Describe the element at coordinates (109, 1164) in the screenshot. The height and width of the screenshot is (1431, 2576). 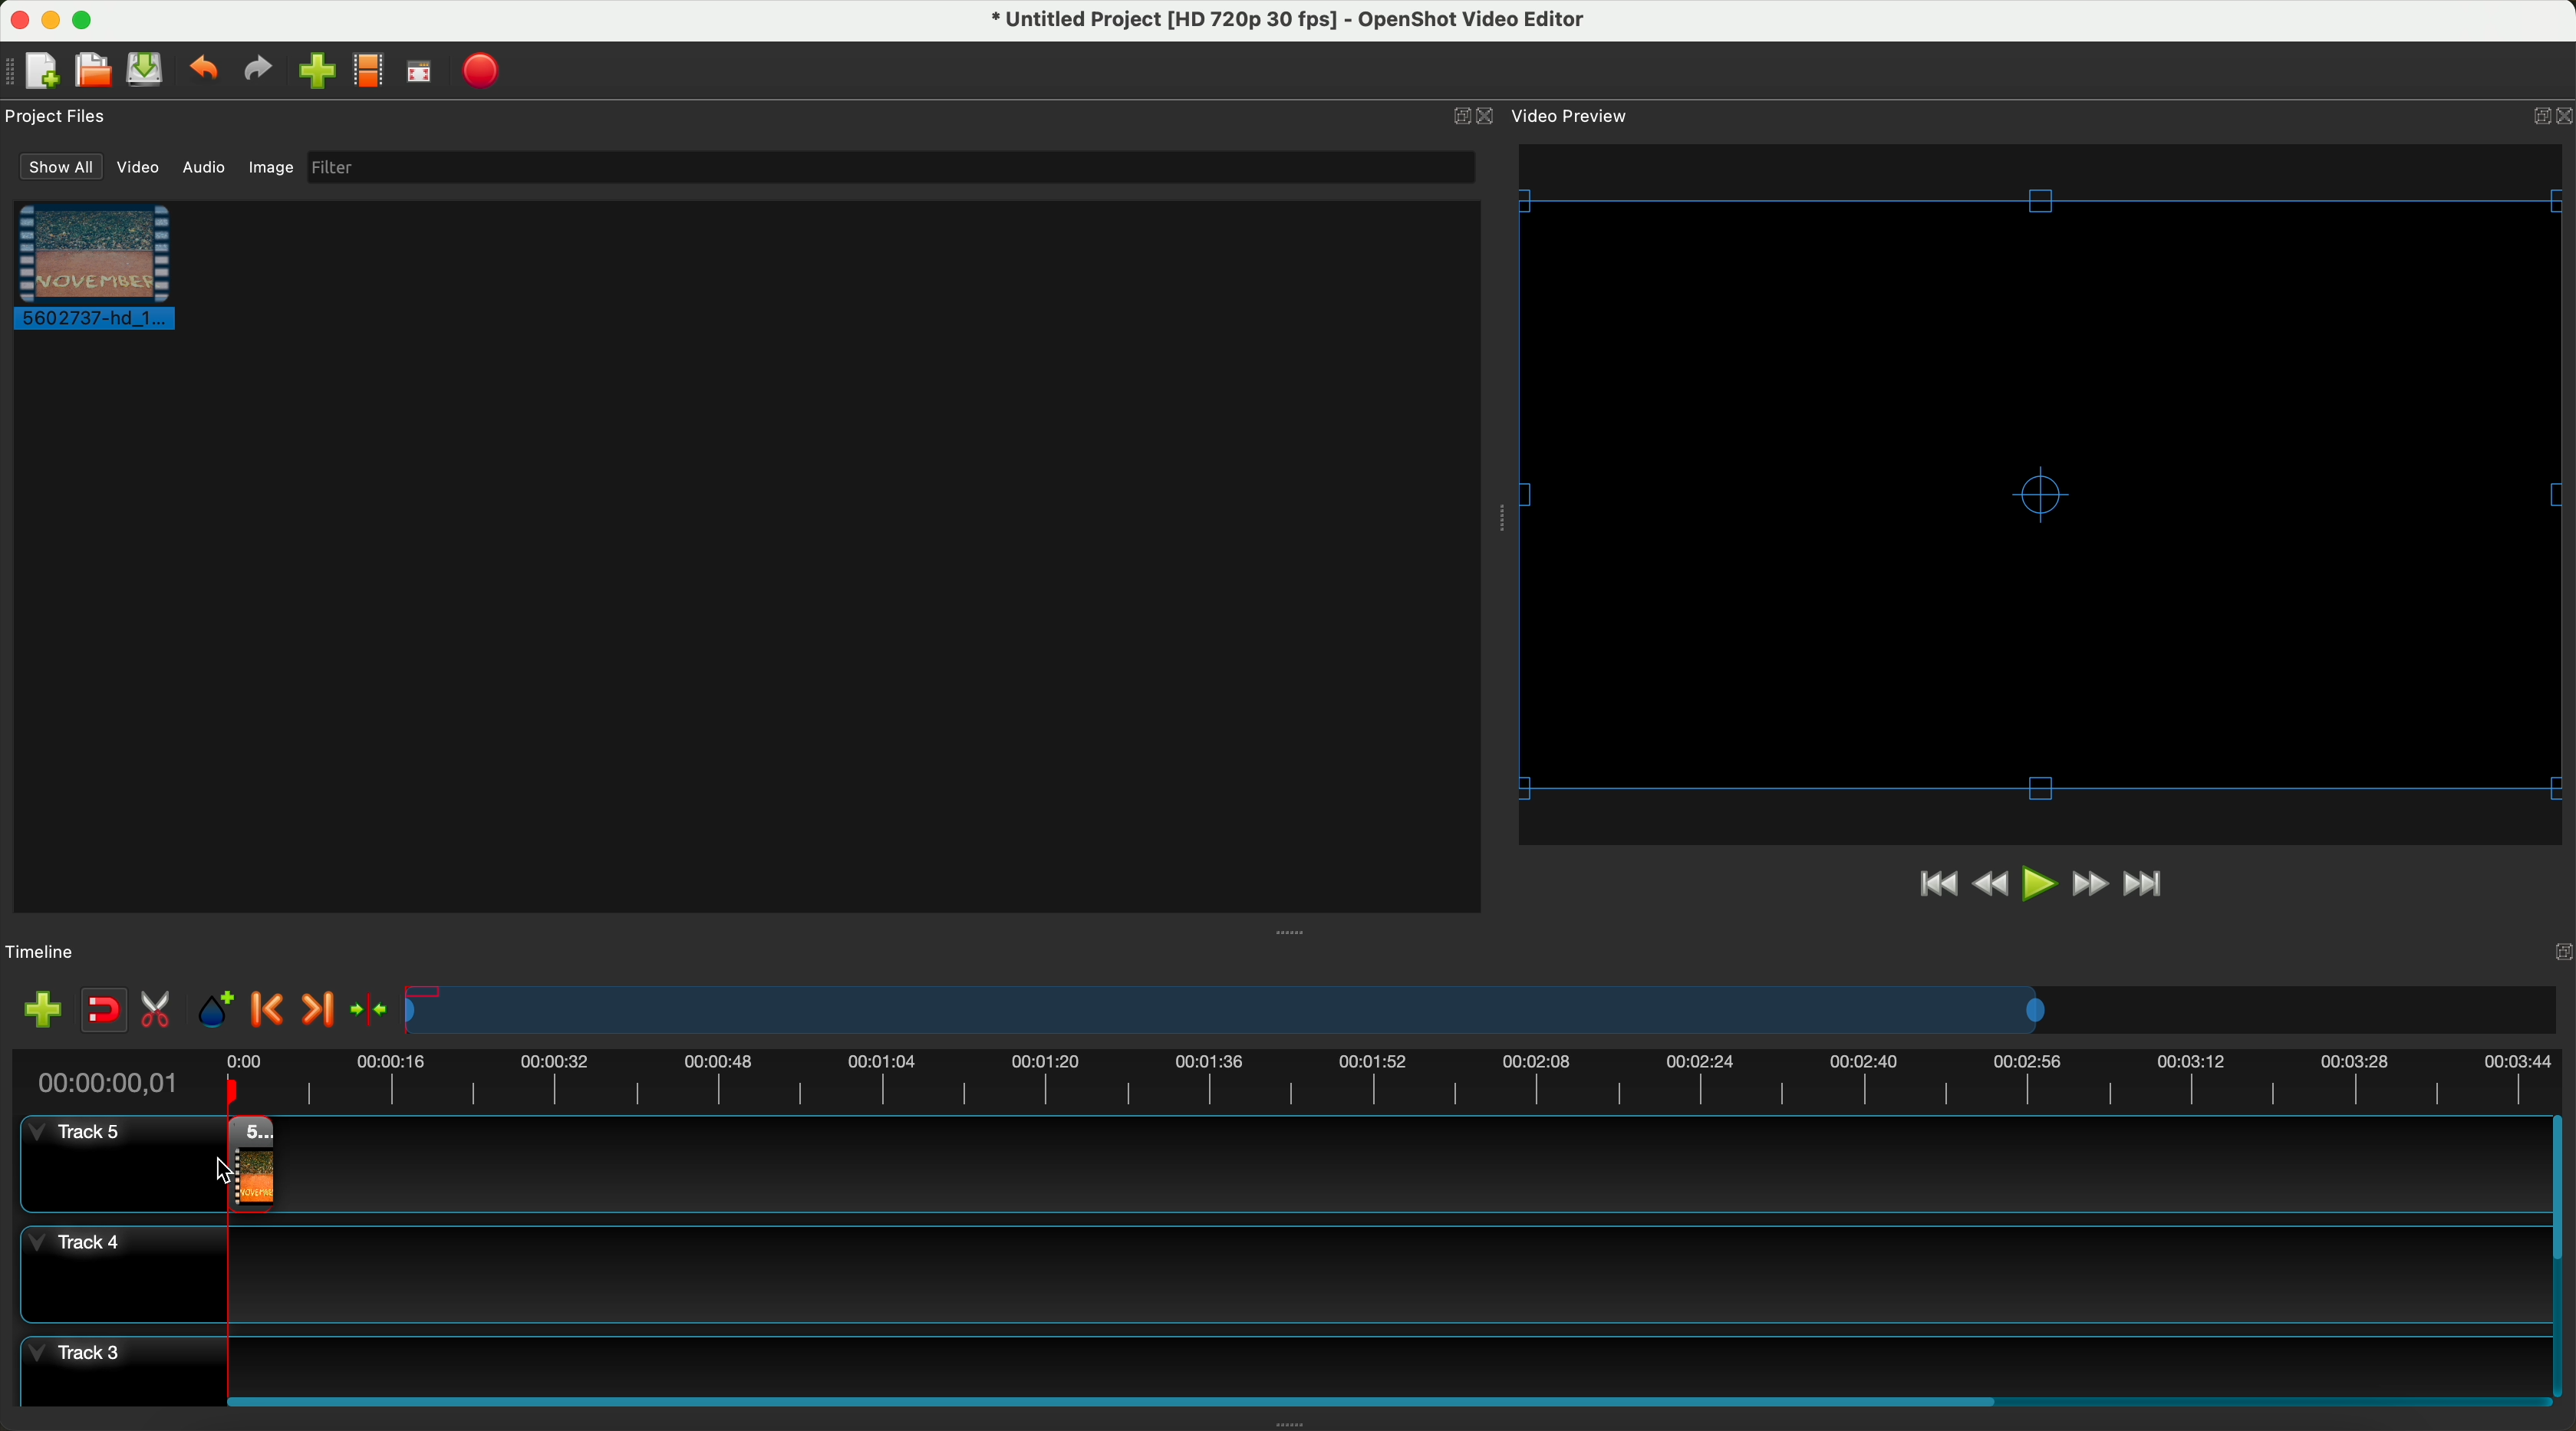
I see `track 5` at that location.